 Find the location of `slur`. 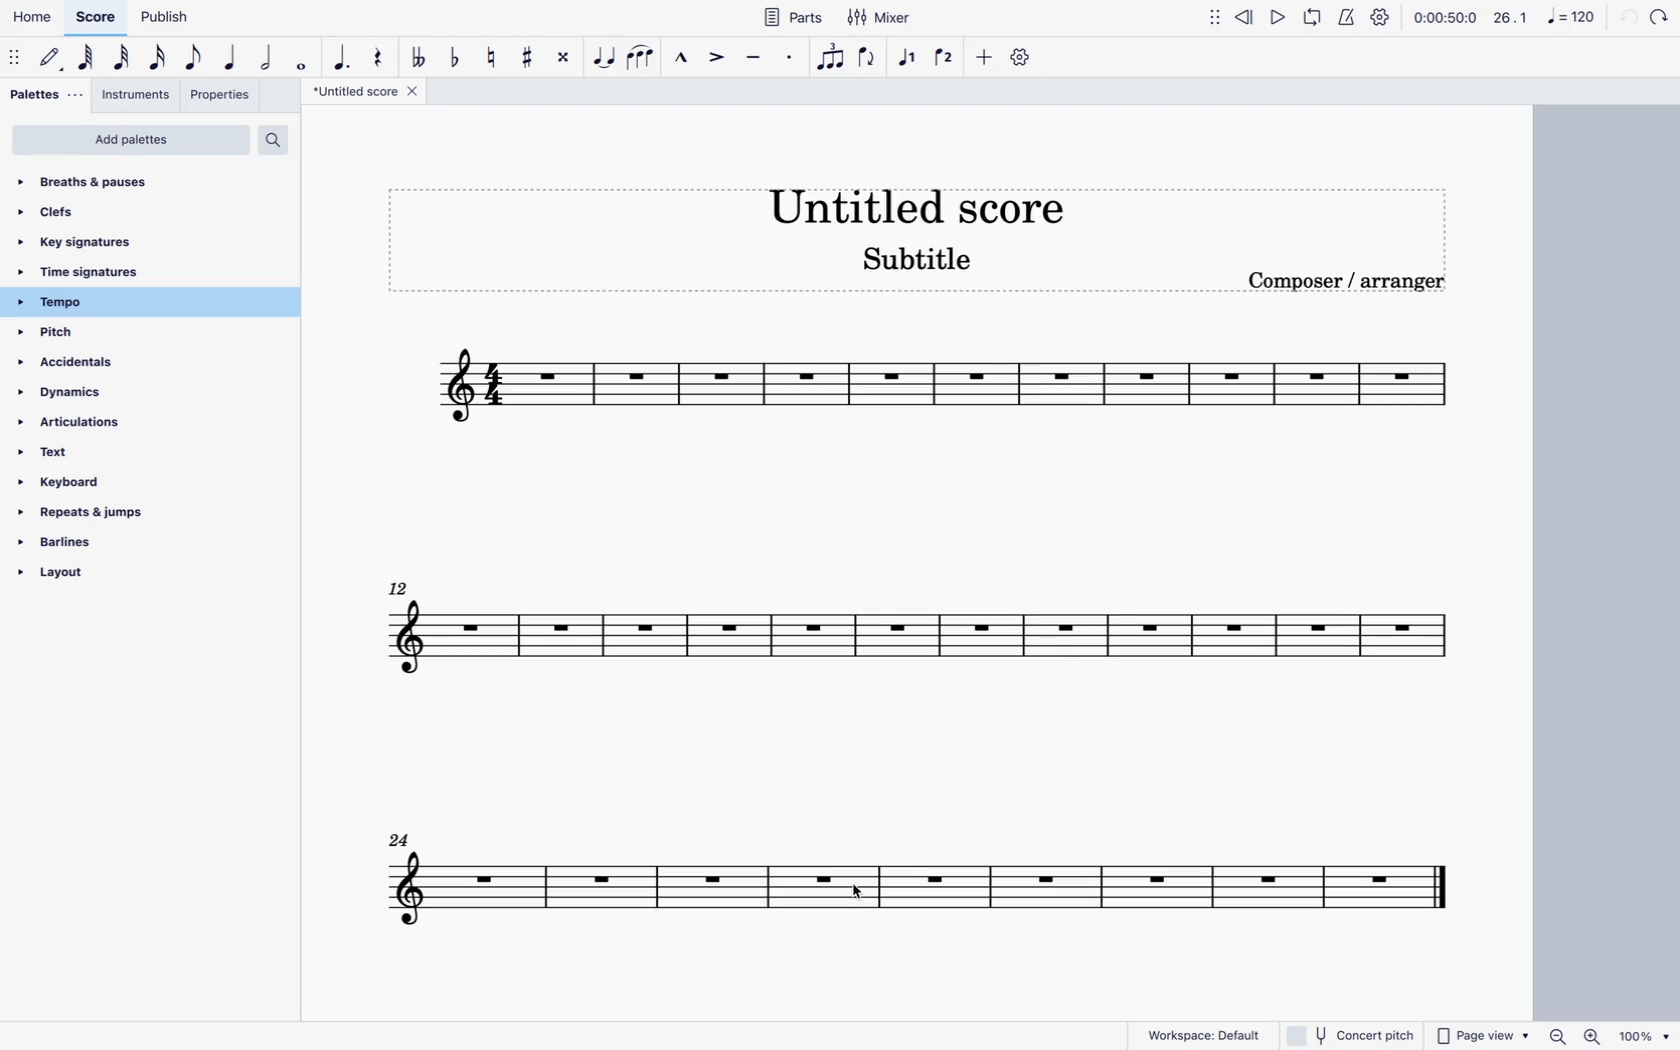

slur is located at coordinates (643, 58).